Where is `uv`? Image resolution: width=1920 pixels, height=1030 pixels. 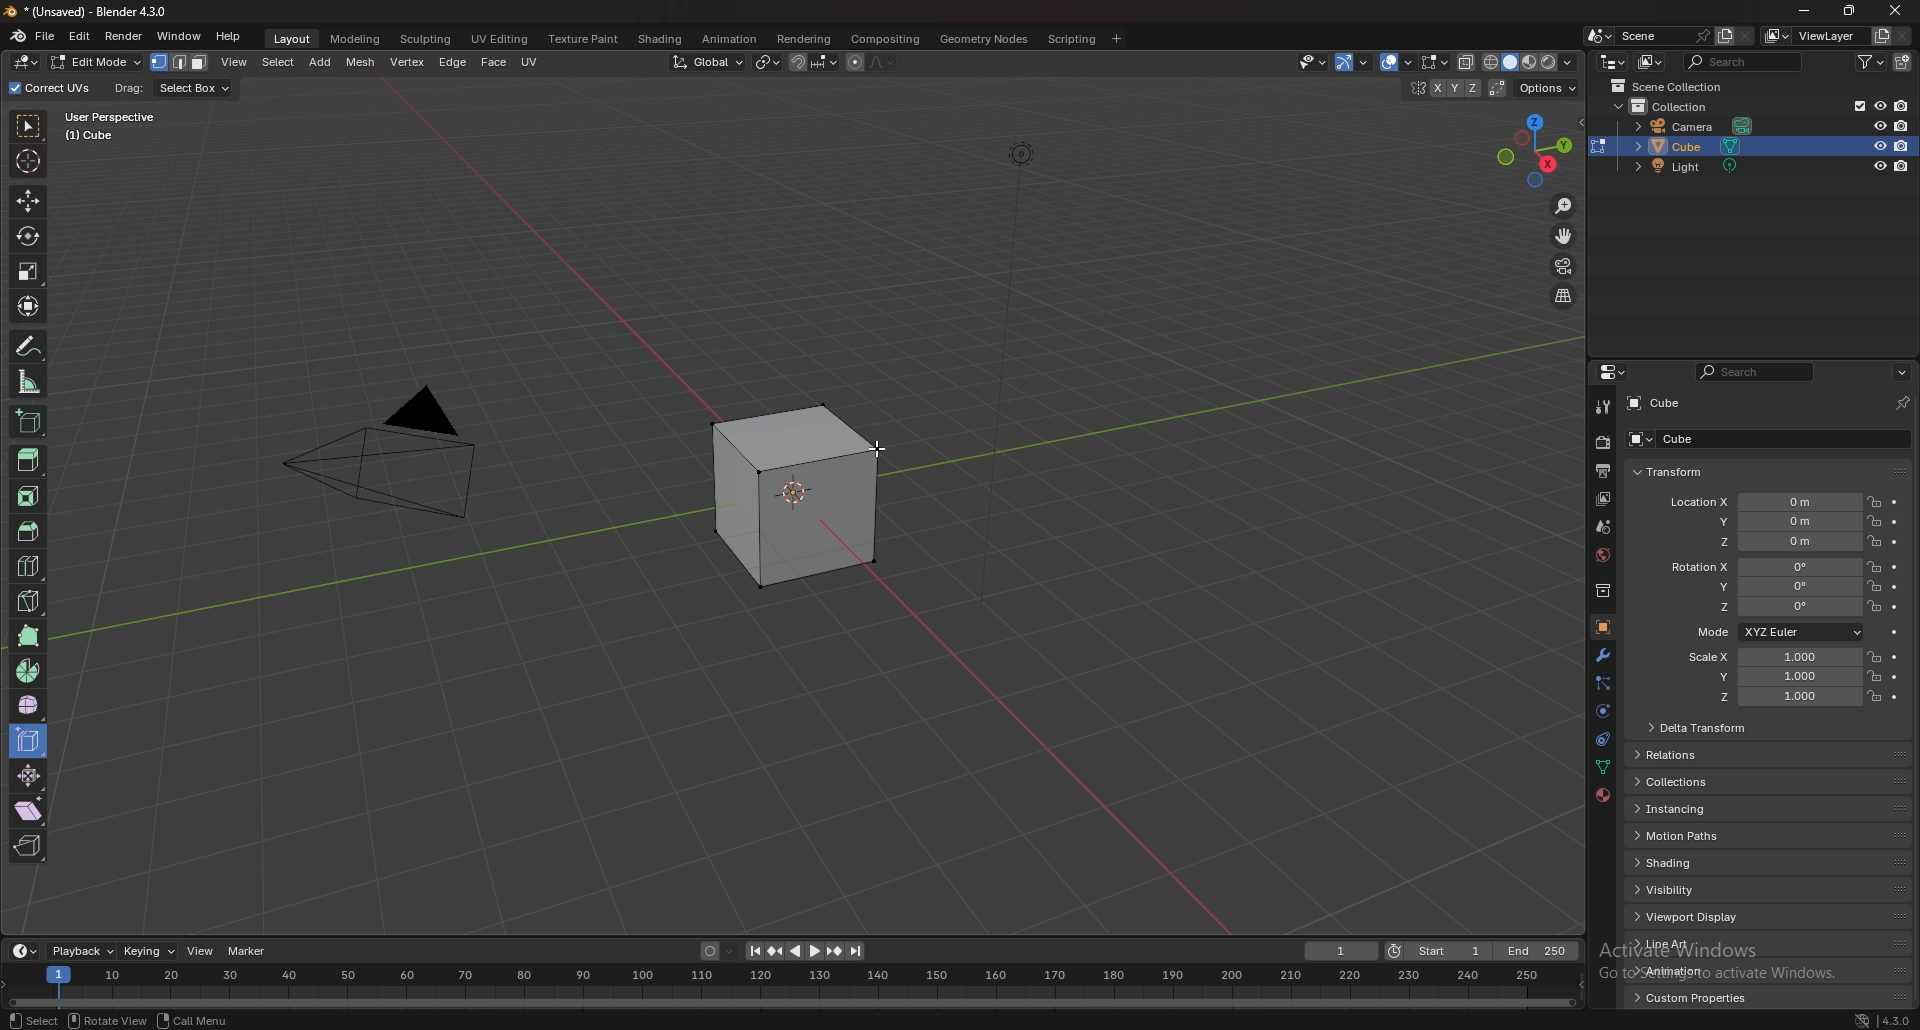 uv is located at coordinates (529, 62).